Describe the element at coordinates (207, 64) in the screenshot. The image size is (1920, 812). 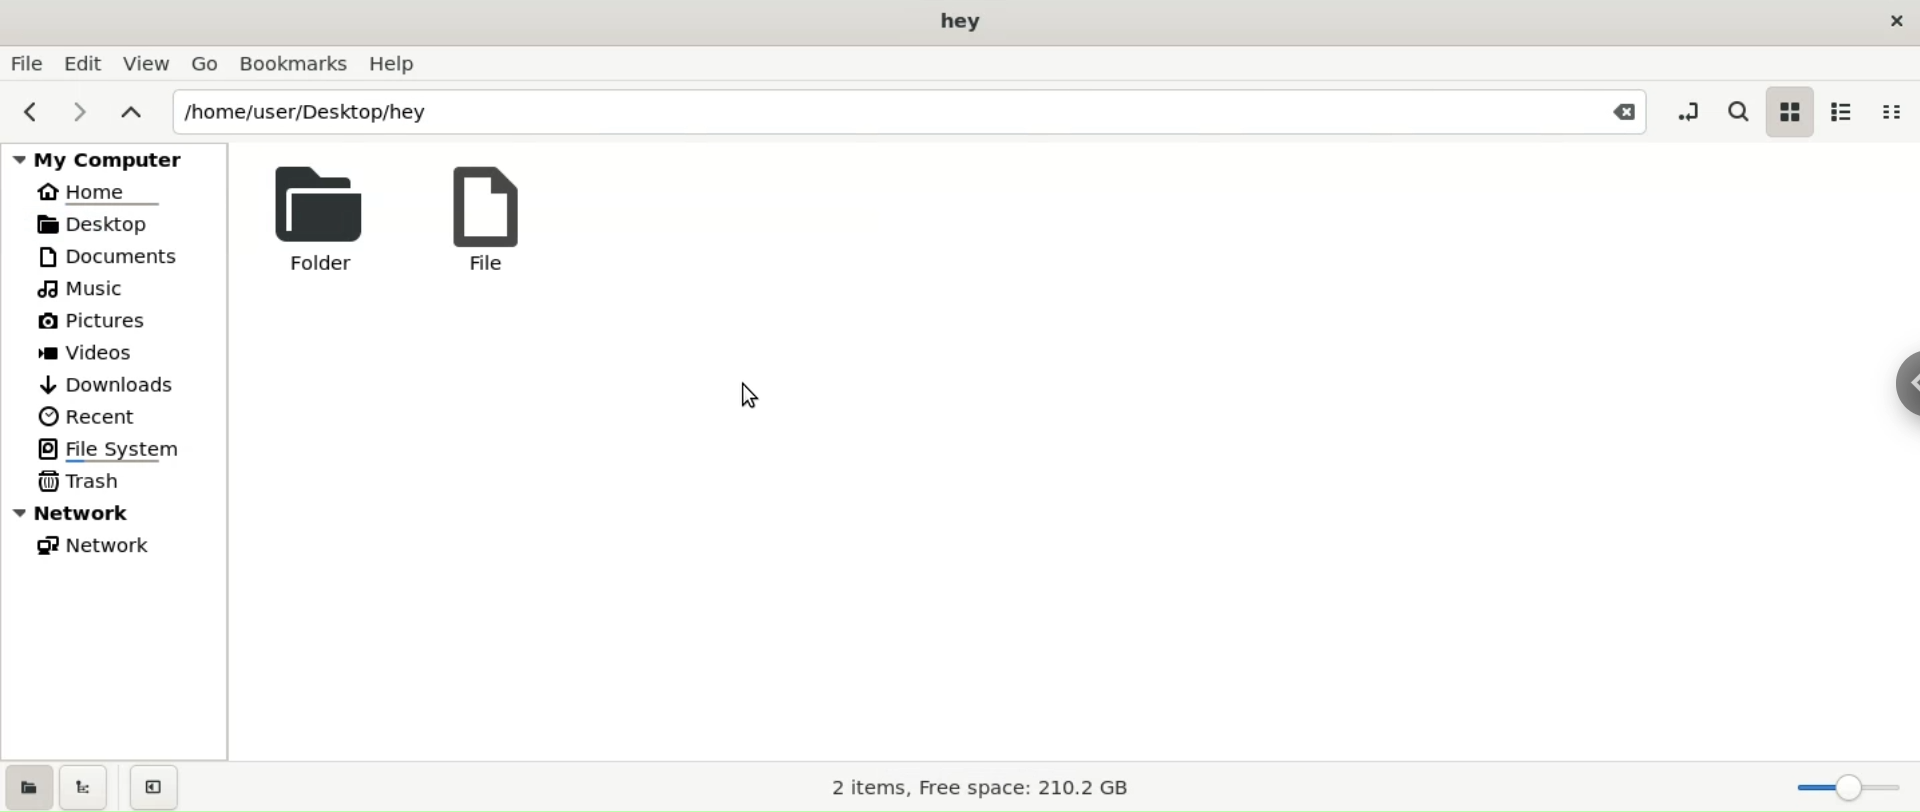
I see `Go ` at that location.